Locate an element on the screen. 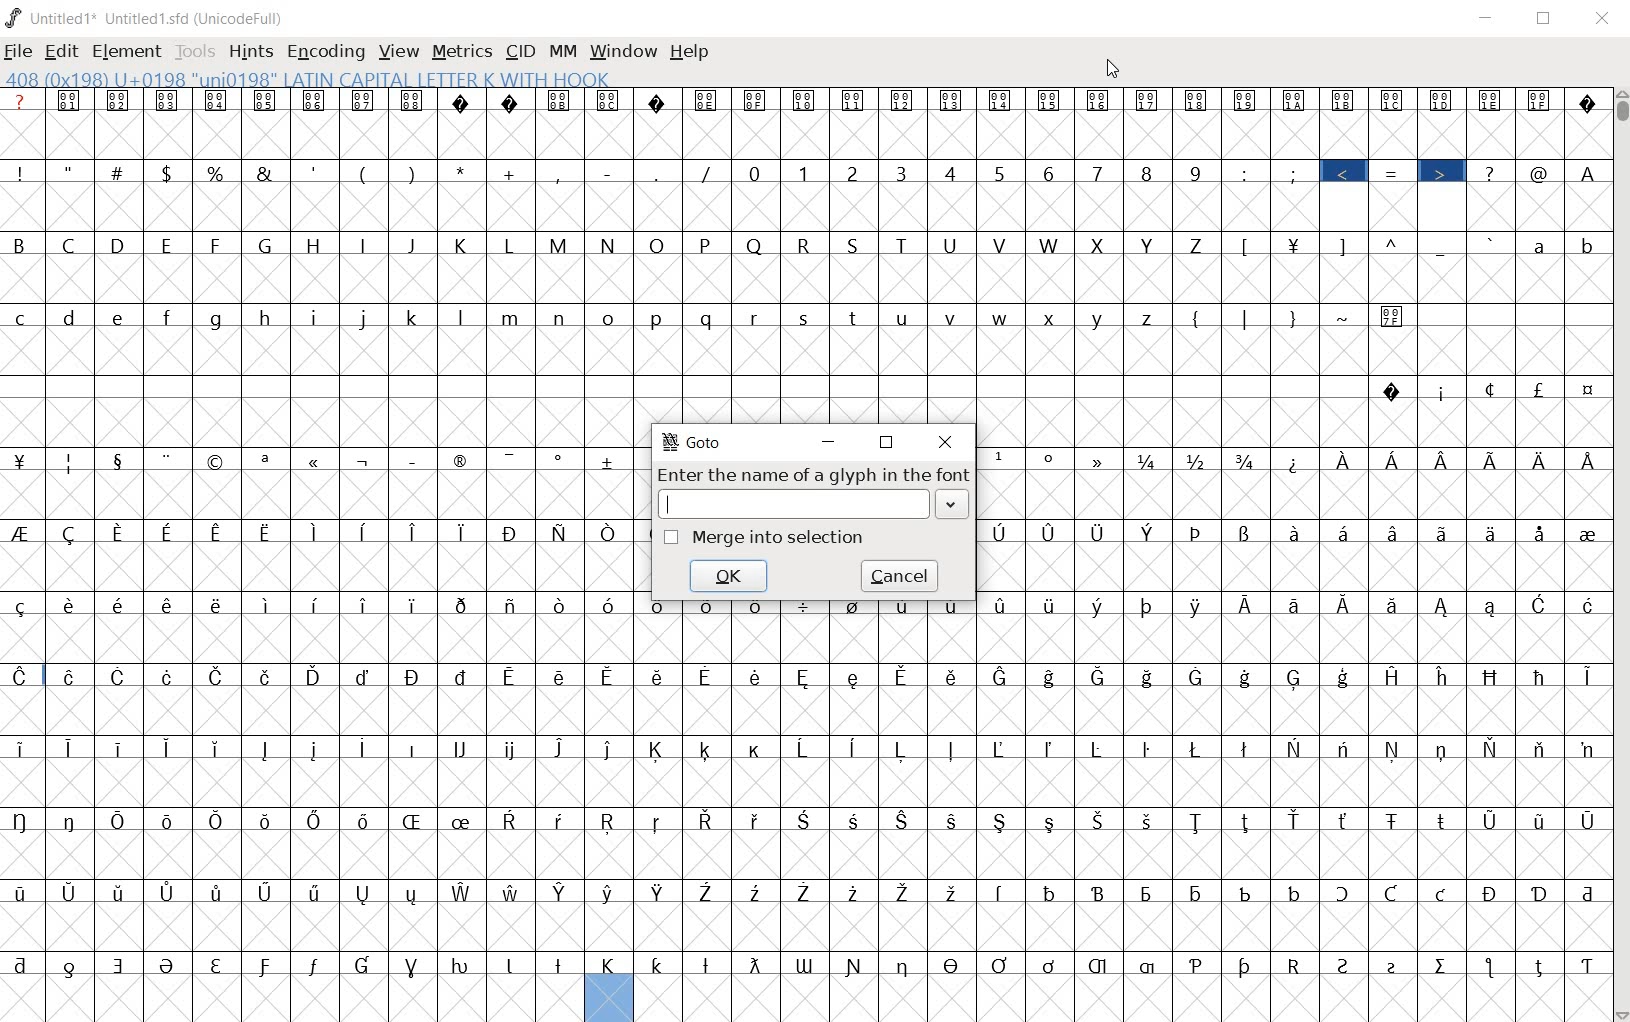 This screenshot has width=1630, height=1022. special letters is located at coordinates (810, 747).